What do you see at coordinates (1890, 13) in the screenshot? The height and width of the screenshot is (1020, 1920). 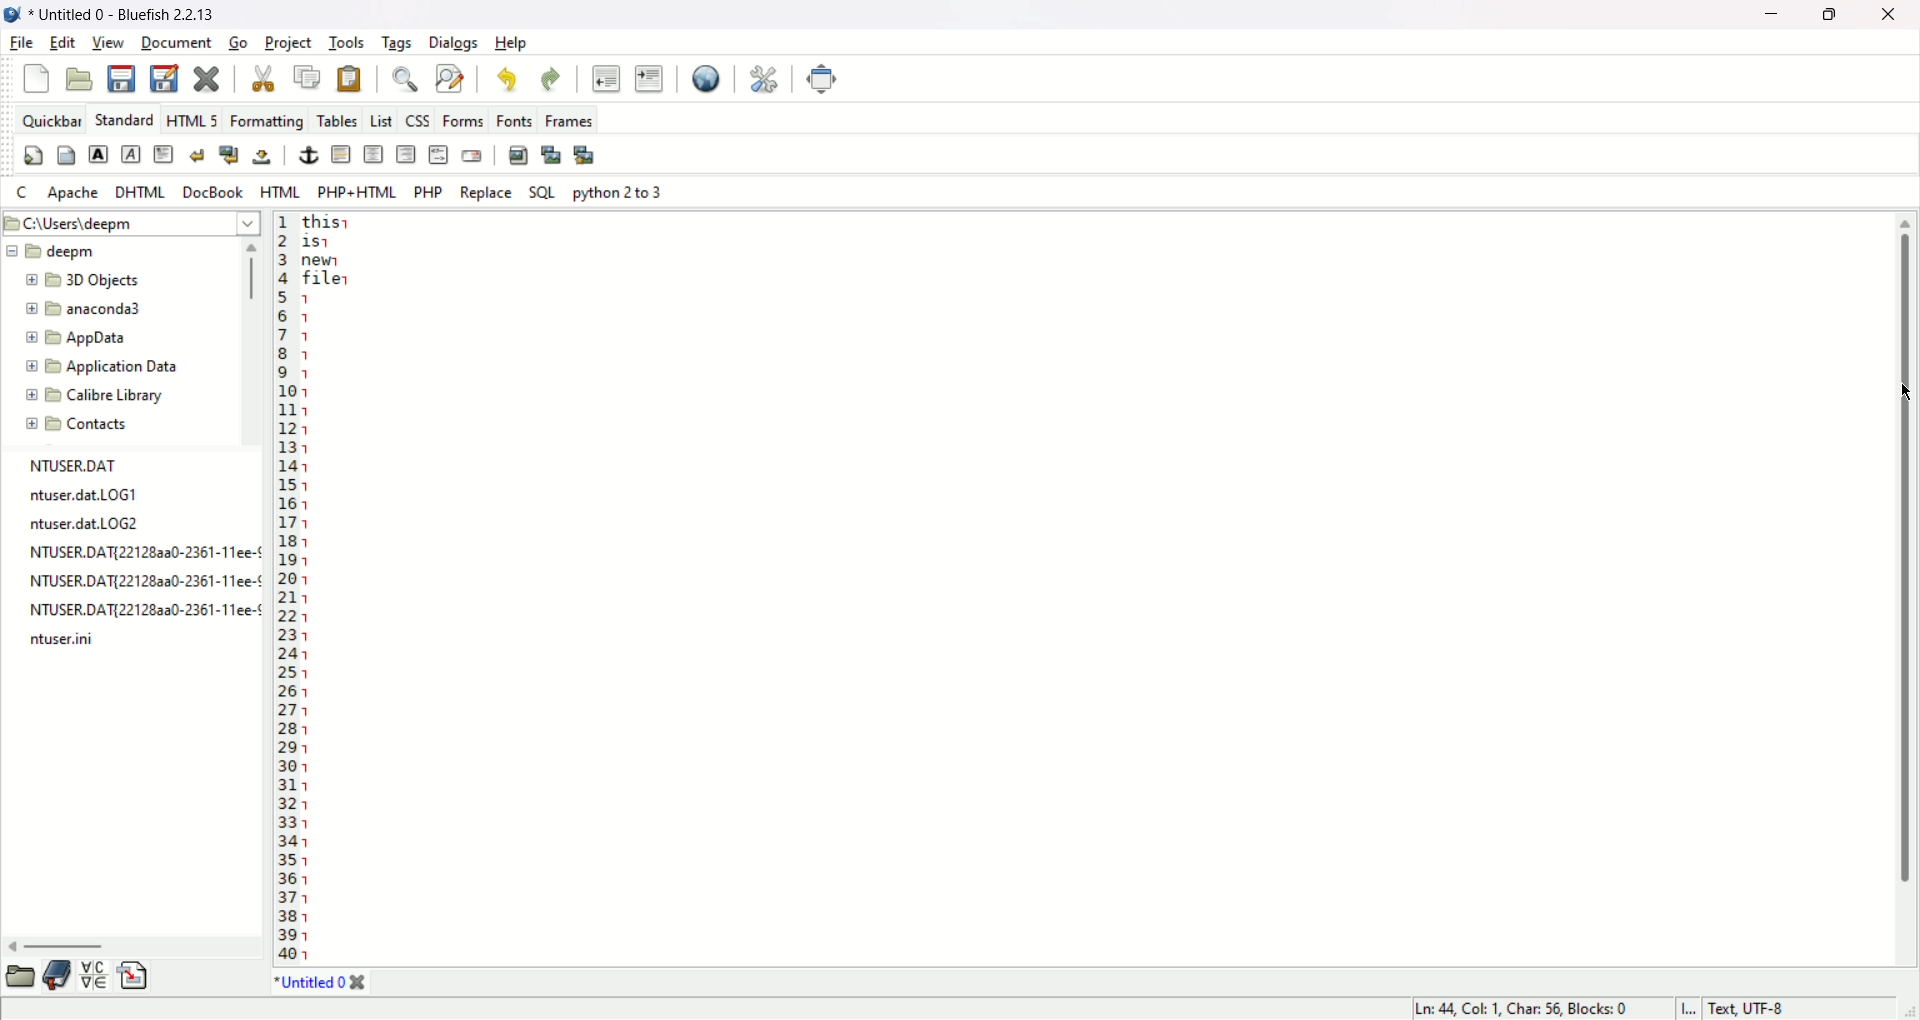 I see `close` at bounding box center [1890, 13].